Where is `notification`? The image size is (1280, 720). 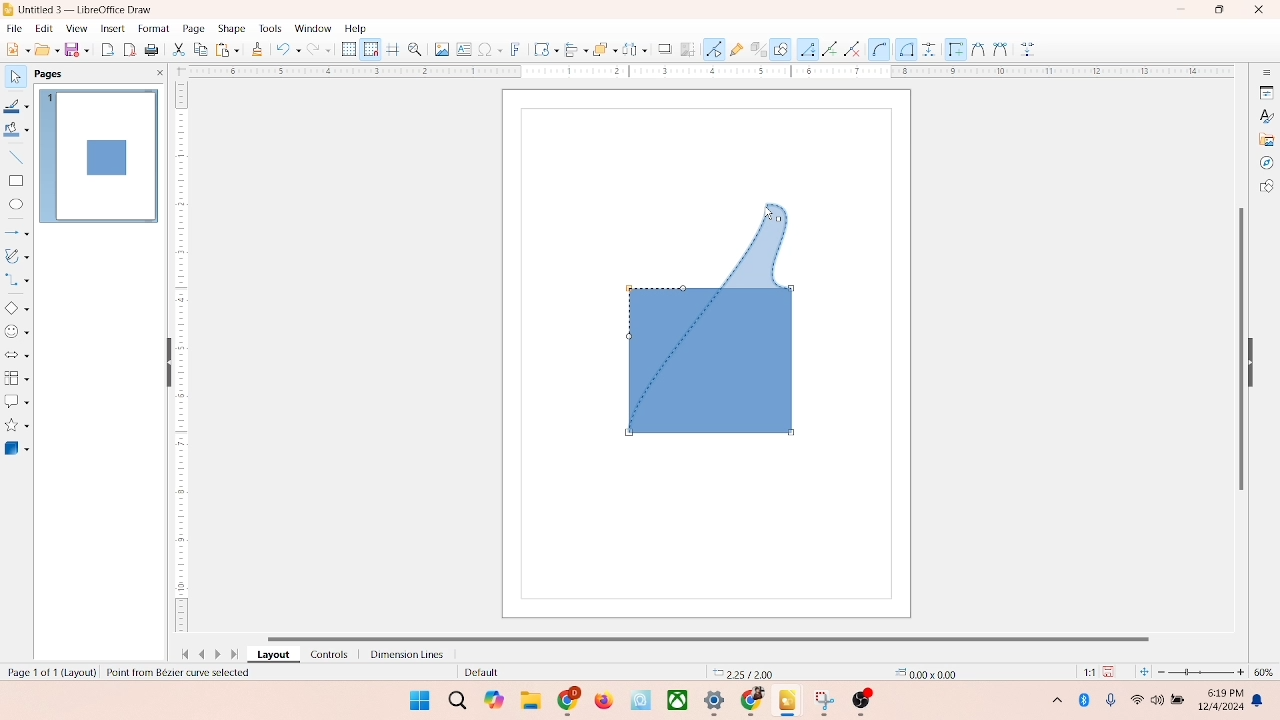
notification is located at coordinates (1261, 701).